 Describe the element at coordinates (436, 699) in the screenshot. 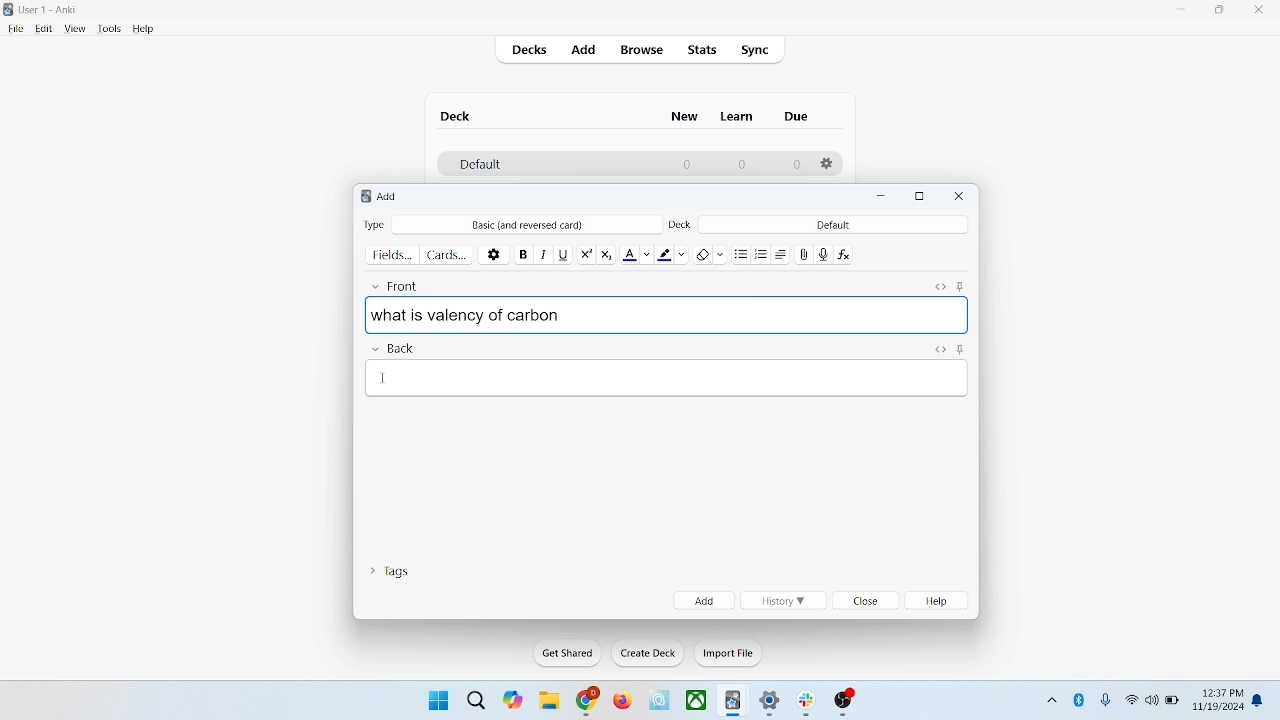

I see `window` at that location.